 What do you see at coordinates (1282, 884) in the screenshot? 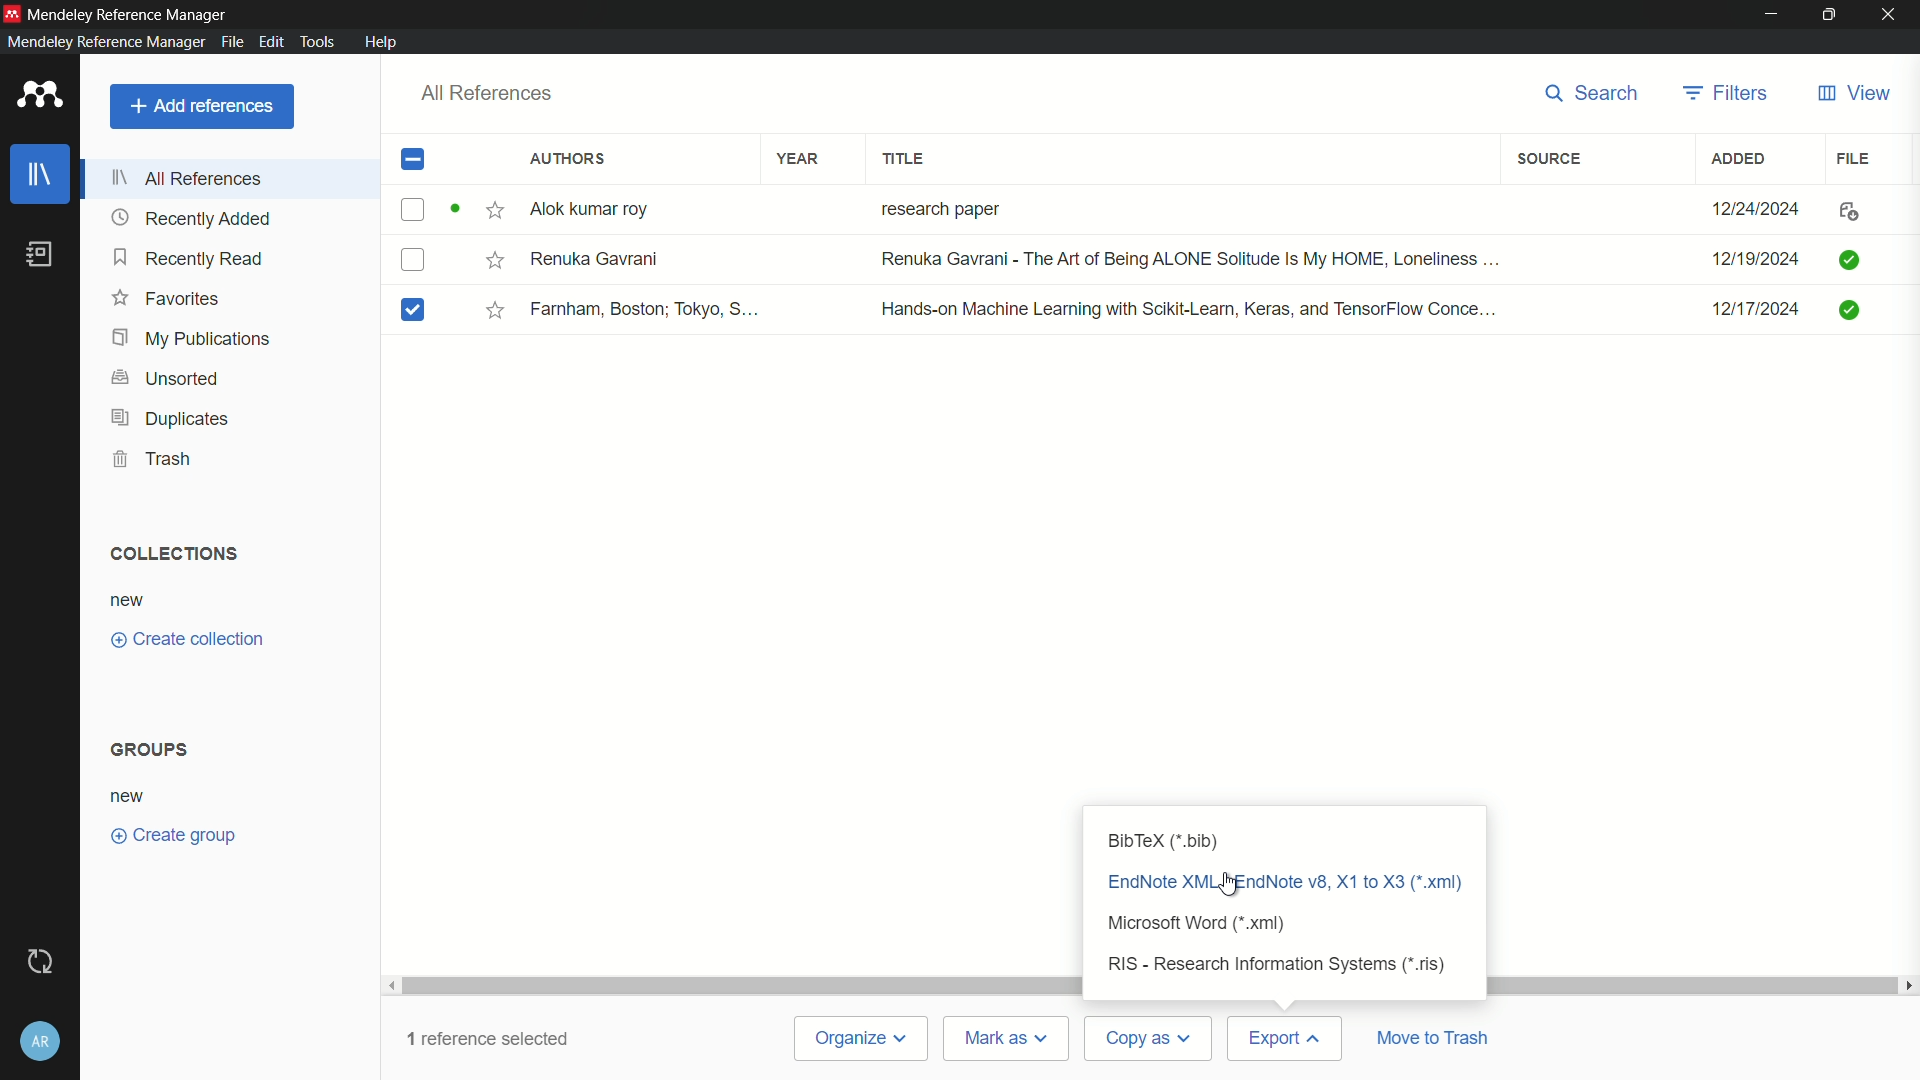
I see `xml format` at bounding box center [1282, 884].